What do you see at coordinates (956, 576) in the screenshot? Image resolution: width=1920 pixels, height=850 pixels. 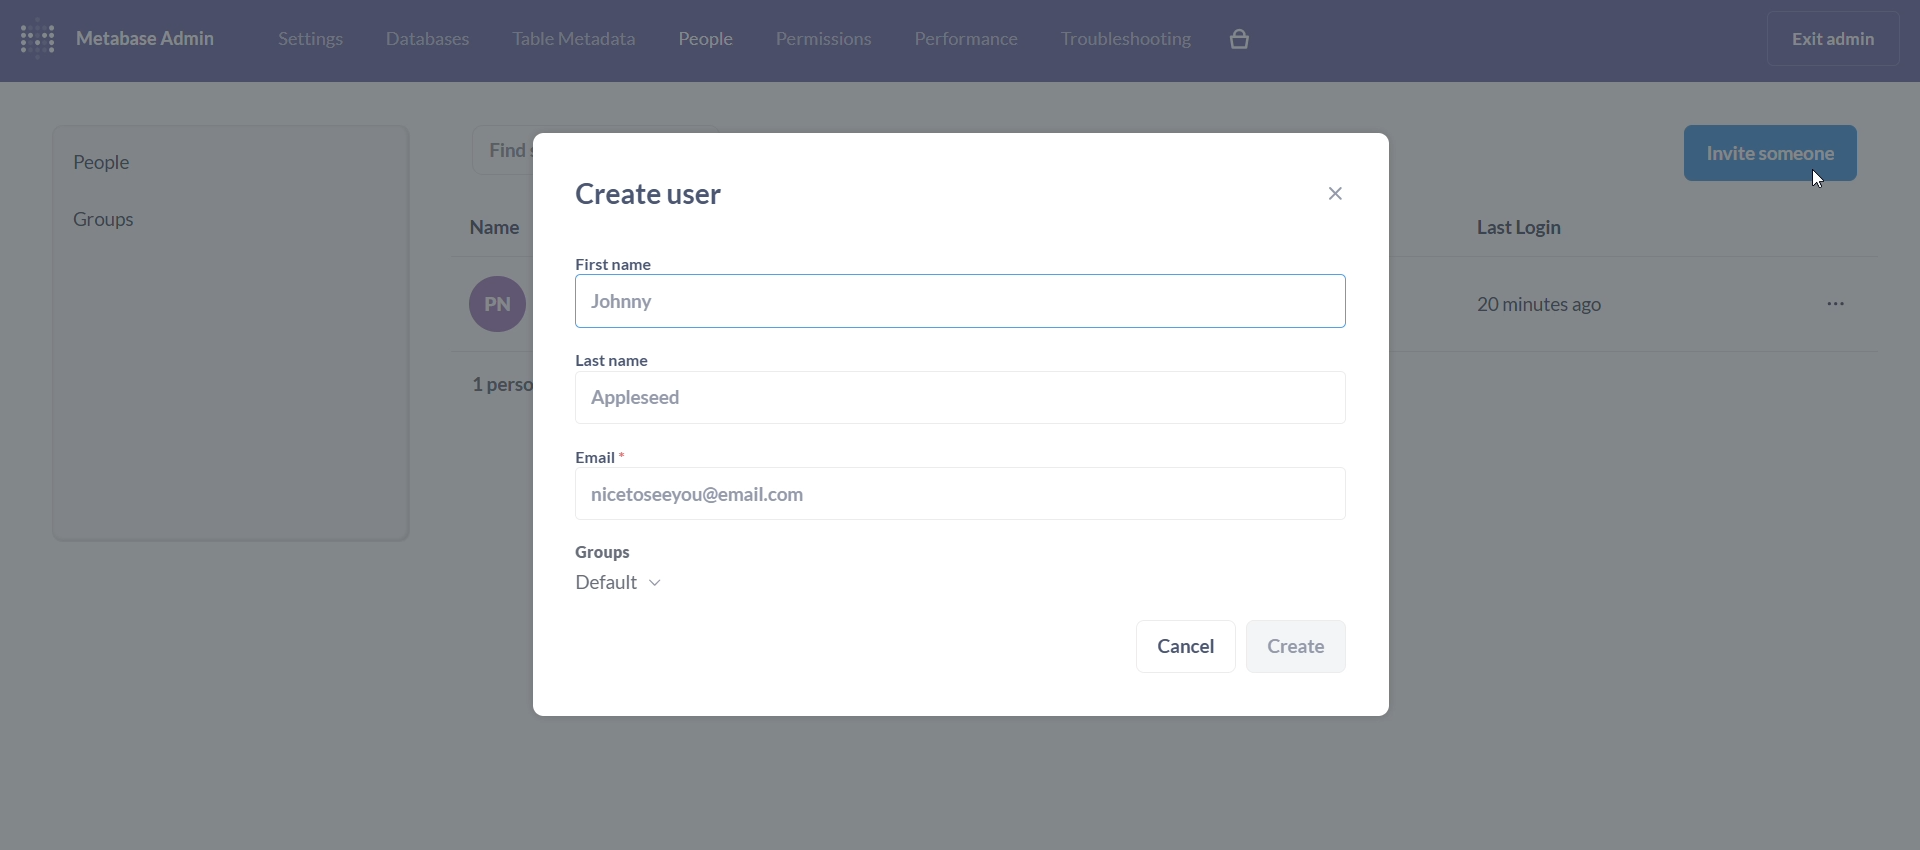 I see `groups` at bounding box center [956, 576].